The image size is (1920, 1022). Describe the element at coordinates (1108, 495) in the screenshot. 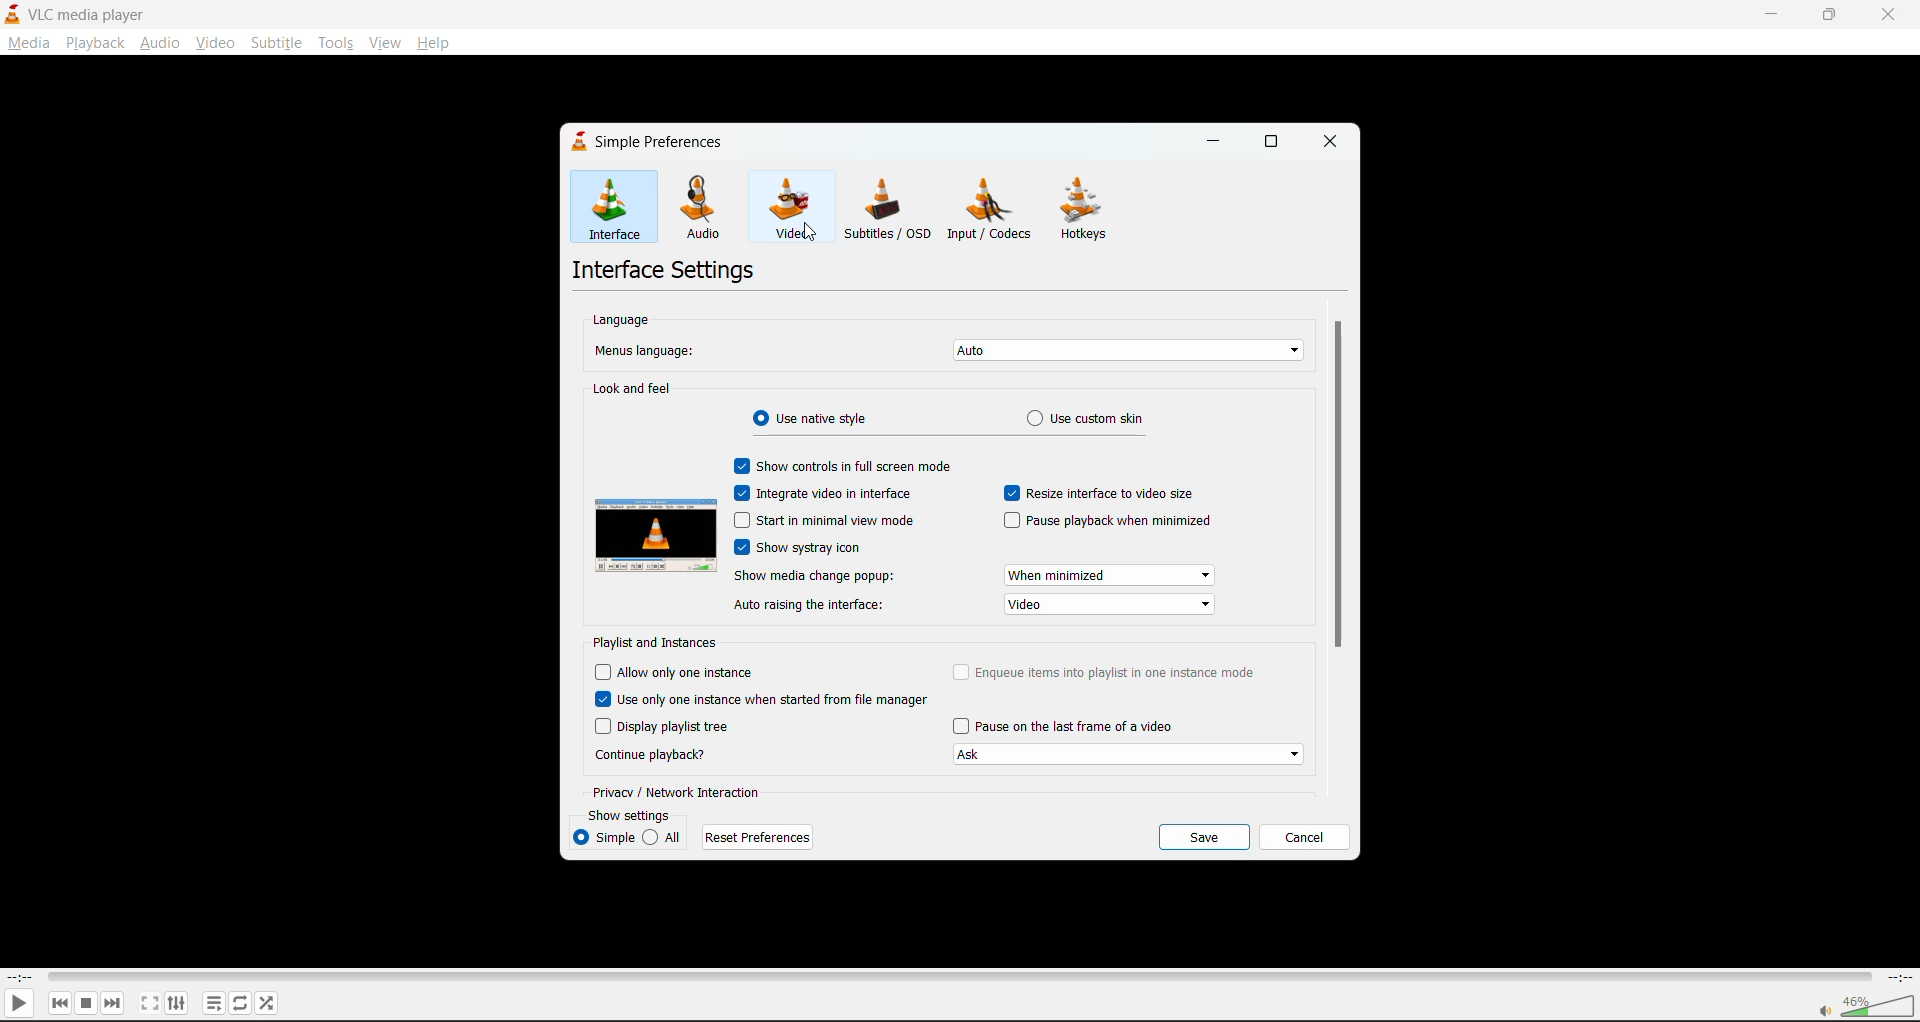

I see `resize interface to video size` at that location.